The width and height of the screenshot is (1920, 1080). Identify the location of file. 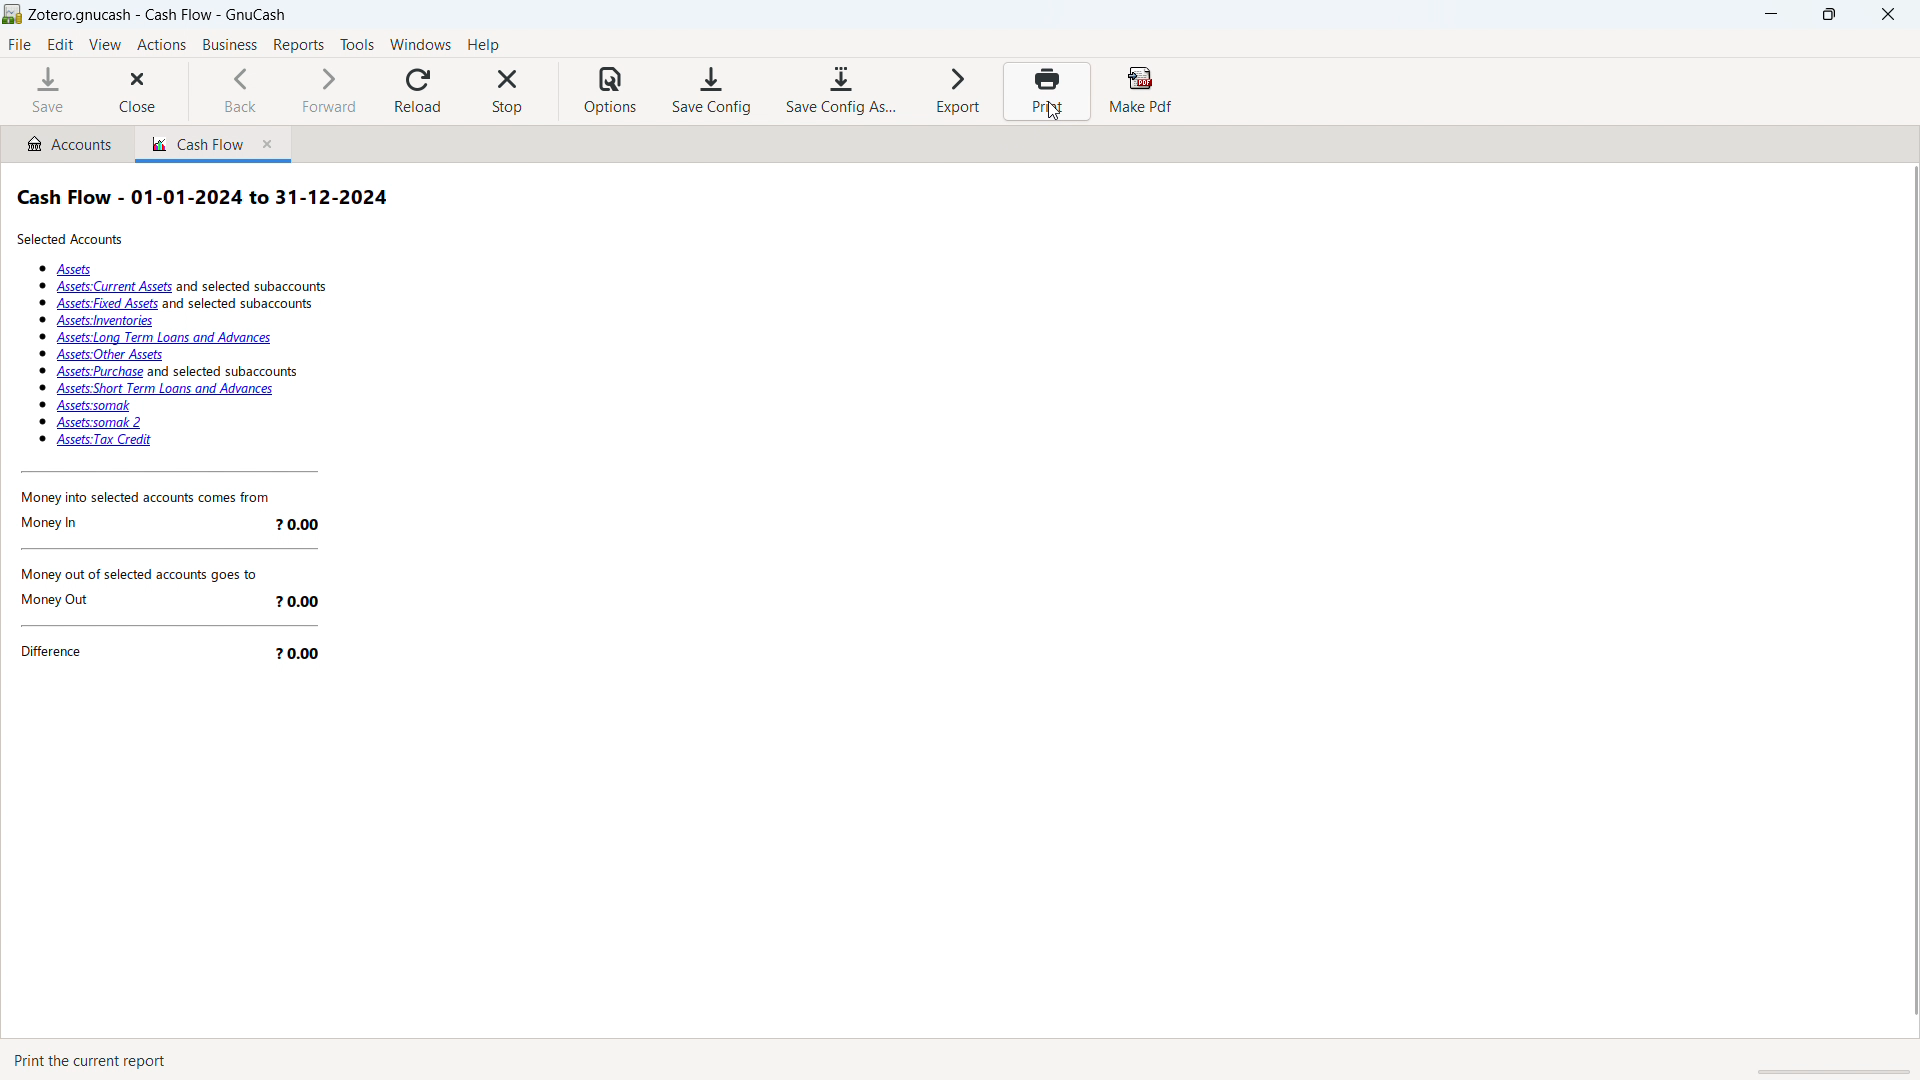
(20, 44).